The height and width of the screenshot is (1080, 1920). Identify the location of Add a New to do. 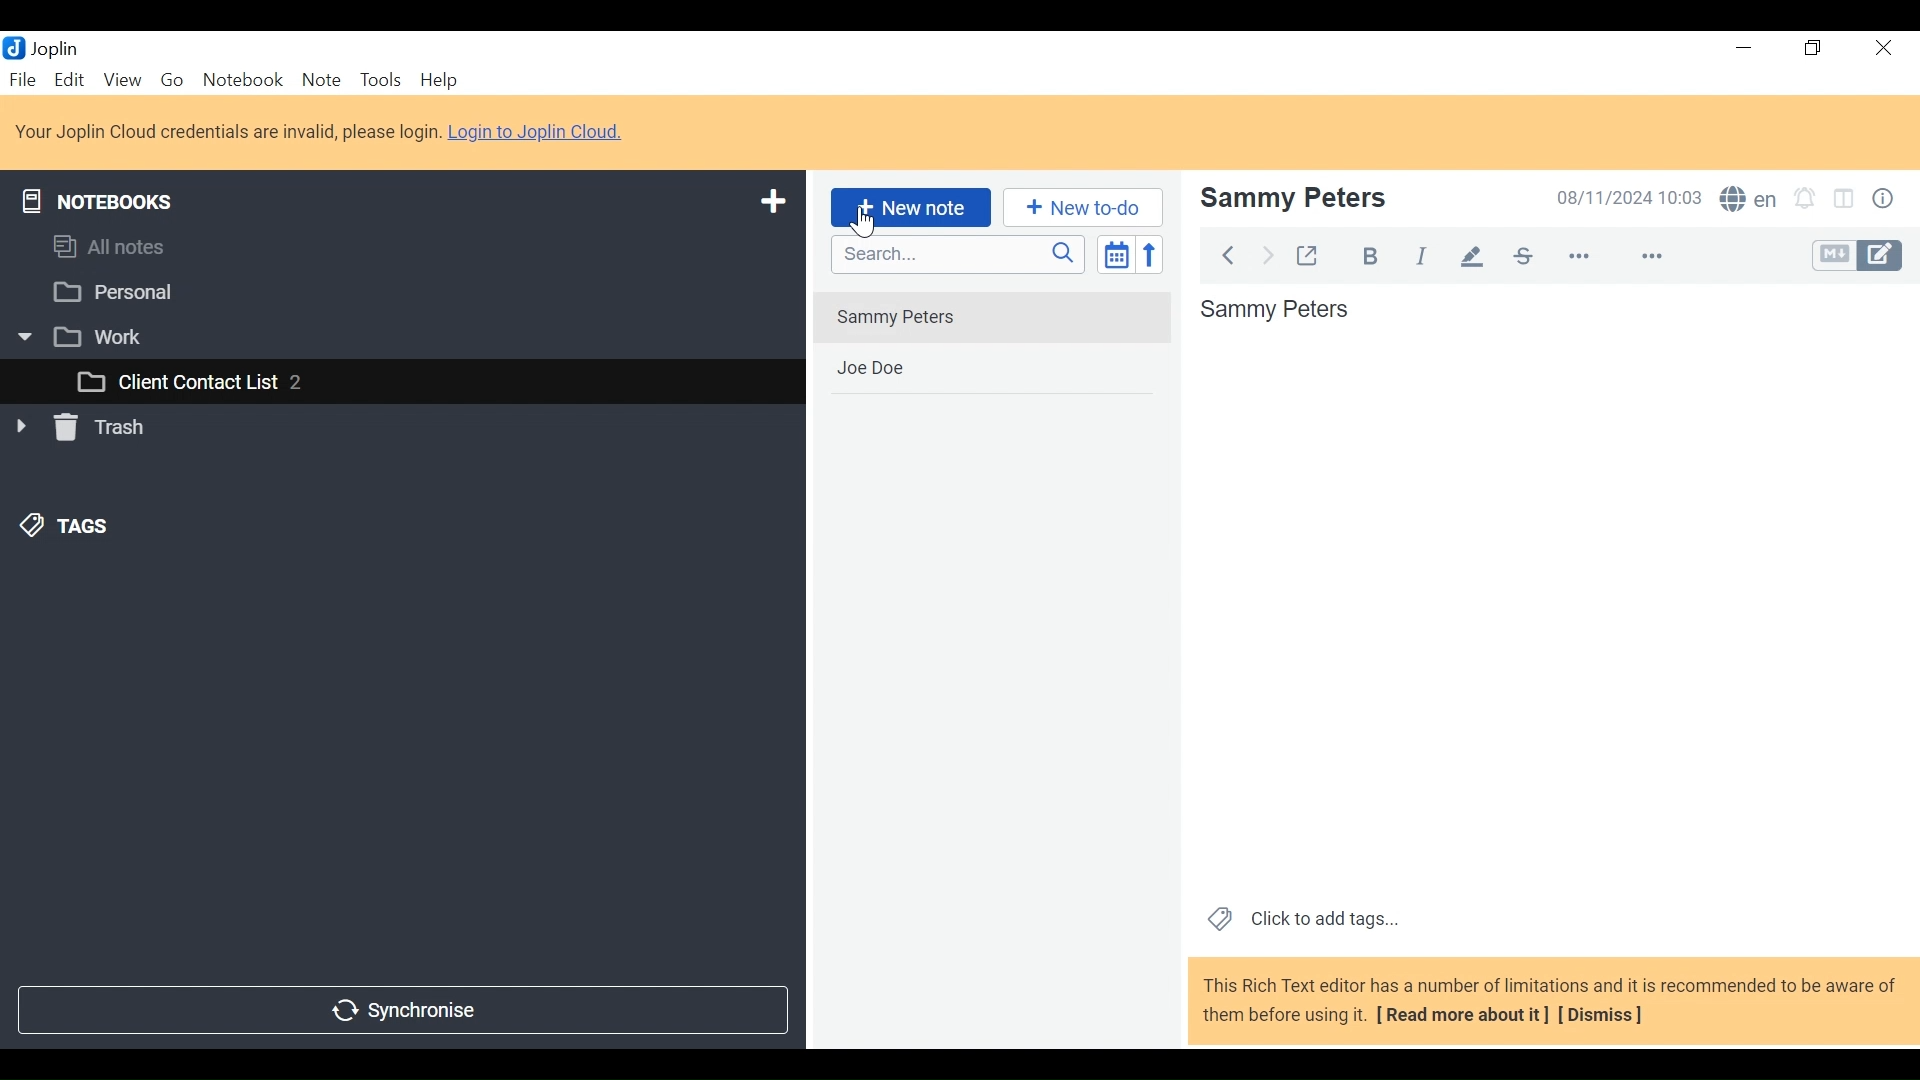
(1083, 207).